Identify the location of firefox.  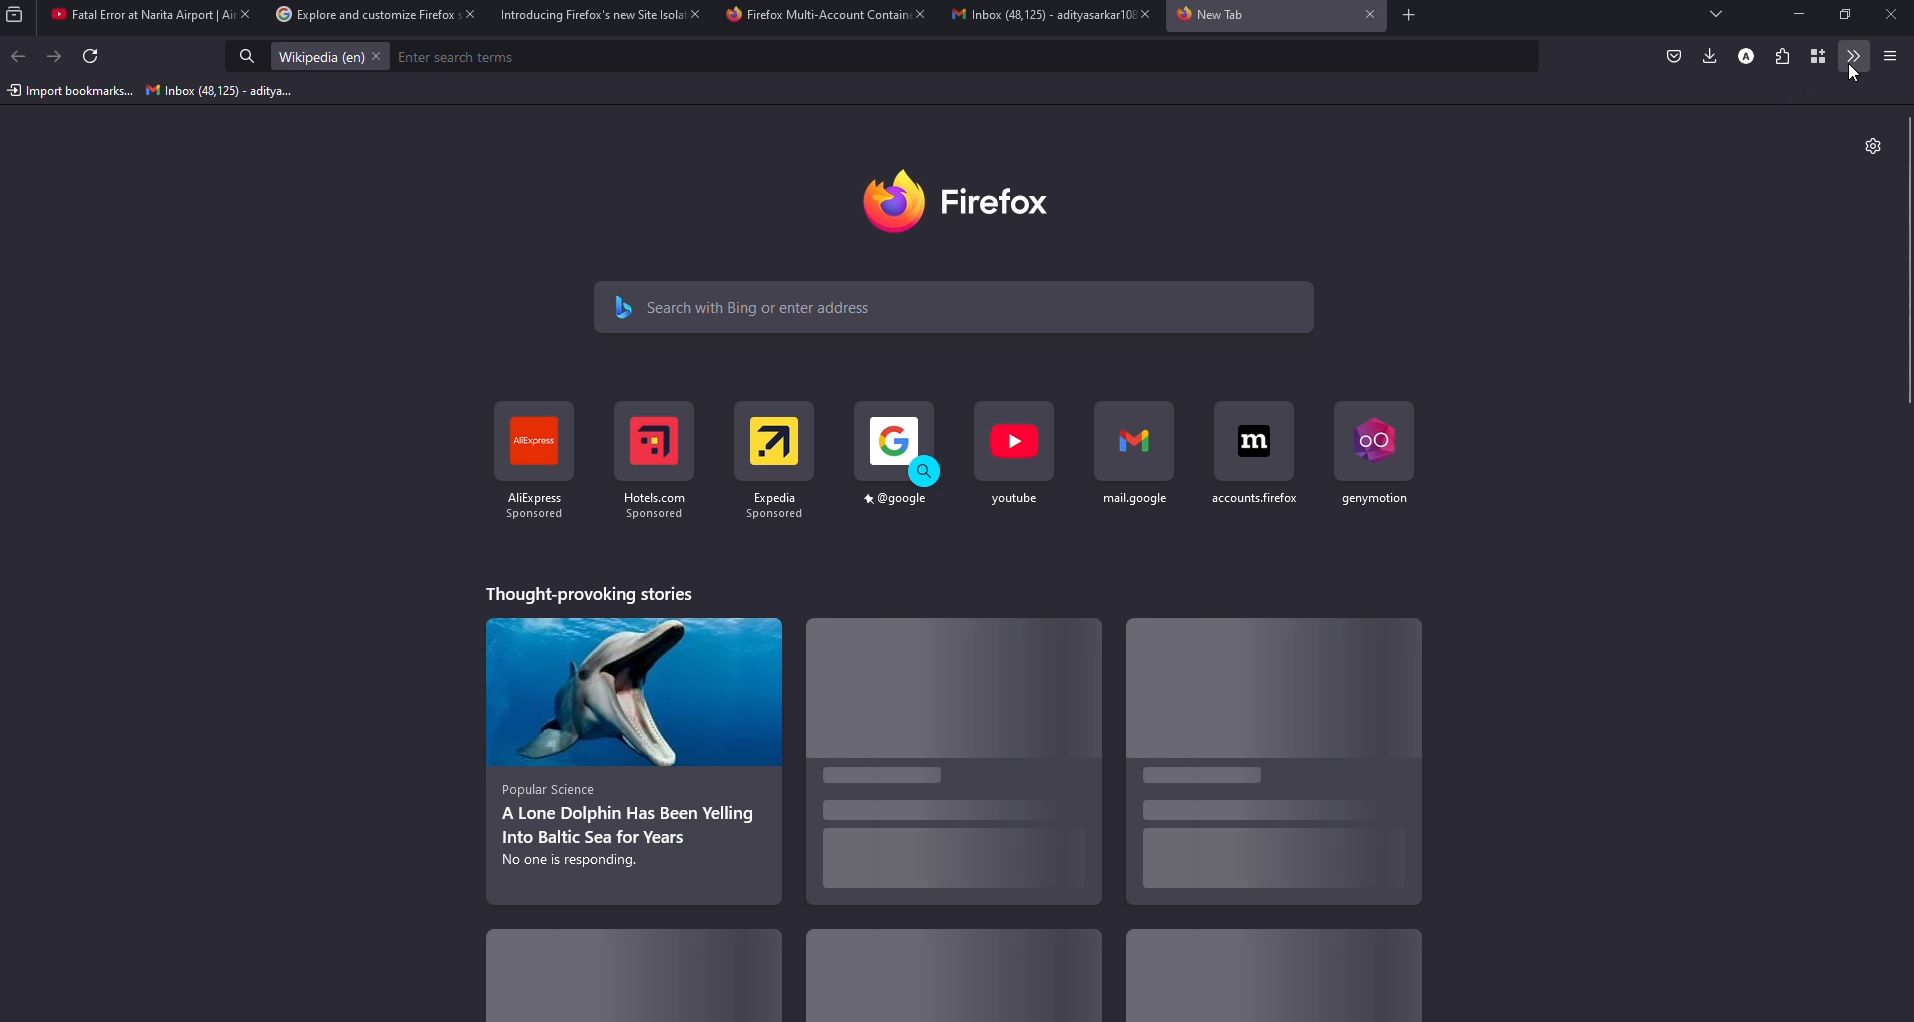
(972, 201).